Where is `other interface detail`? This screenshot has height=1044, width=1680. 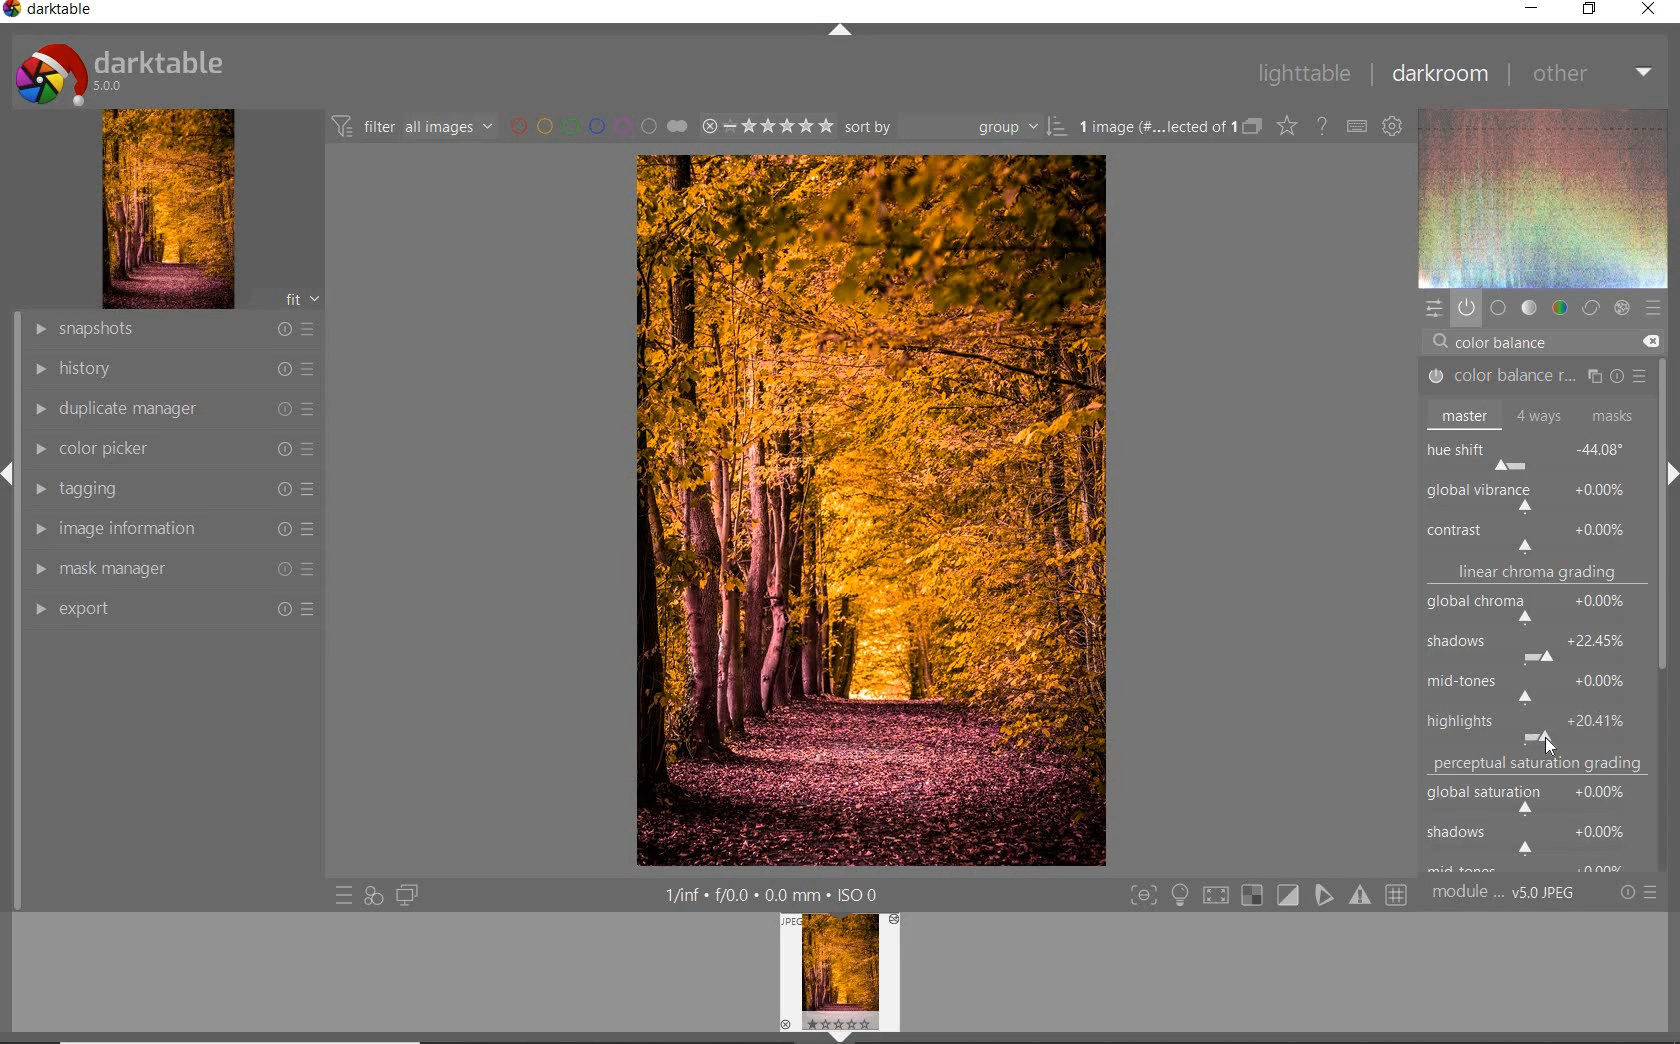 other interface detail is located at coordinates (775, 895).